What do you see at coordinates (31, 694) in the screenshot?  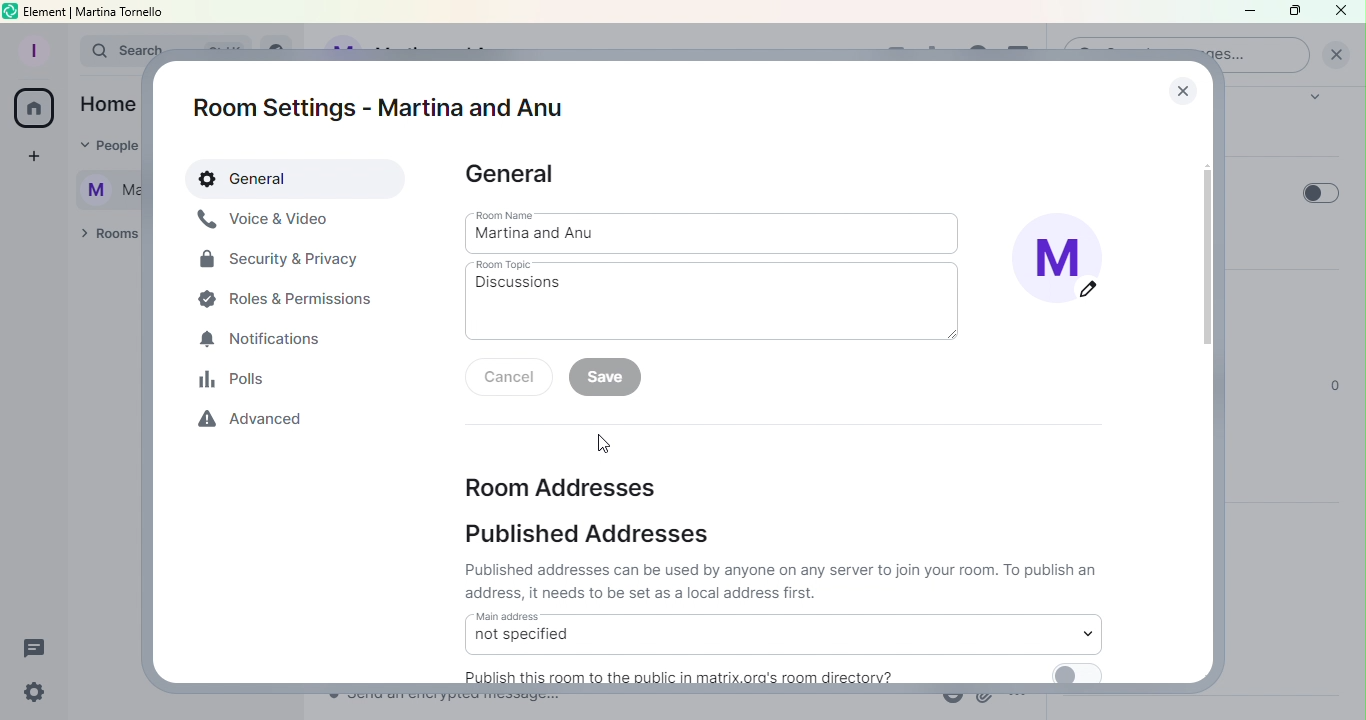 I see `Quick settings` at bounding box center [31, 694].